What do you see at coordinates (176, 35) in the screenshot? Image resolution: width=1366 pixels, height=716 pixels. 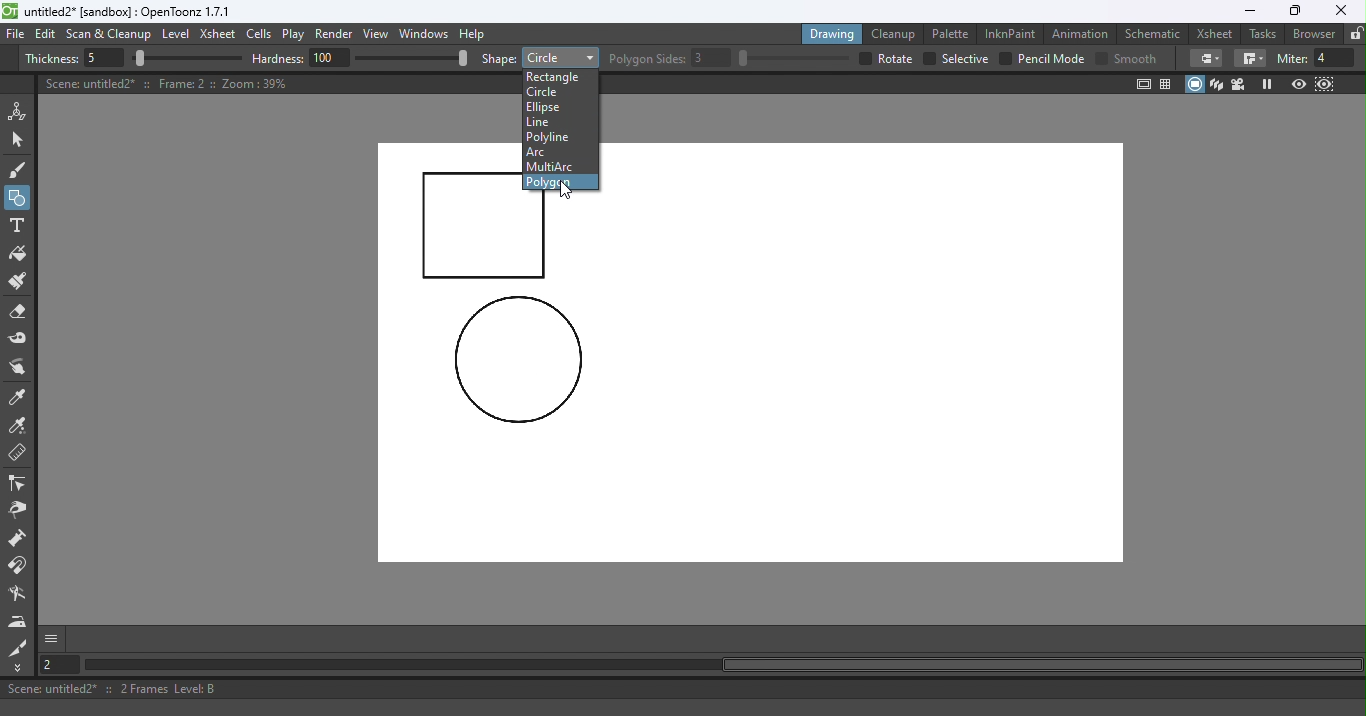 I see `Level` at bounding box center [176, 35].